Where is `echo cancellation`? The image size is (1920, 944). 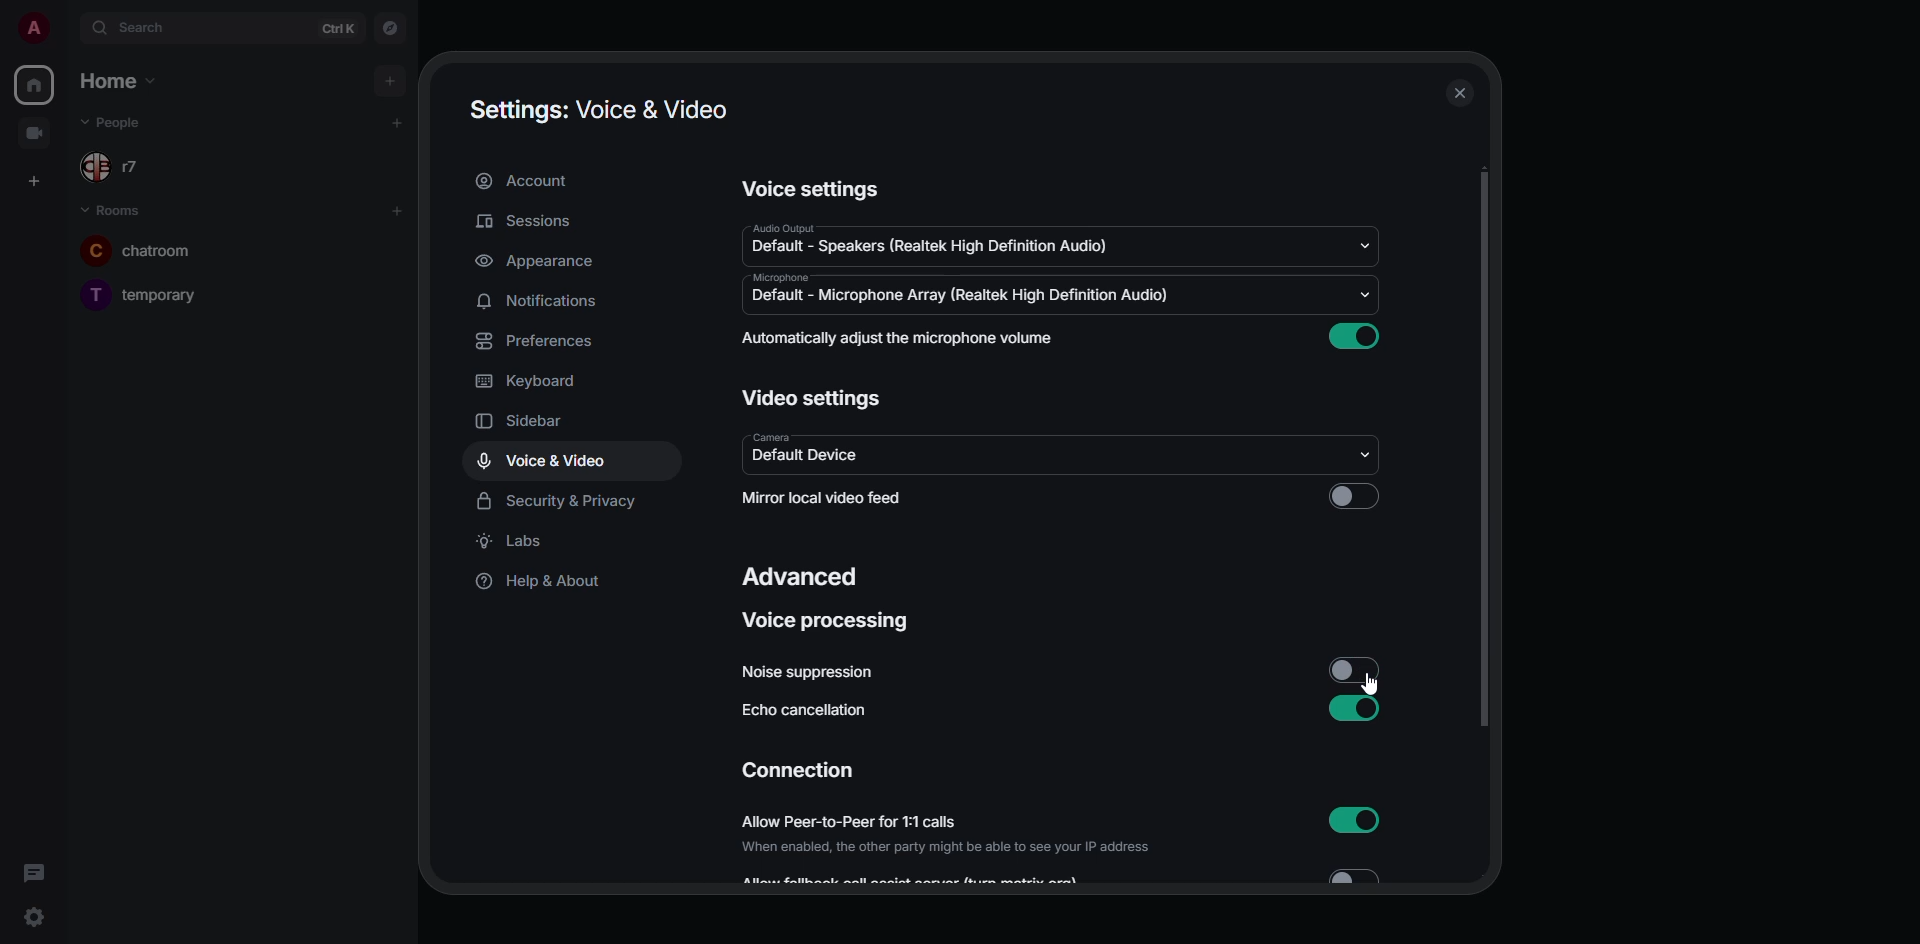
echo cancellation is located at coordinates (812, 713).